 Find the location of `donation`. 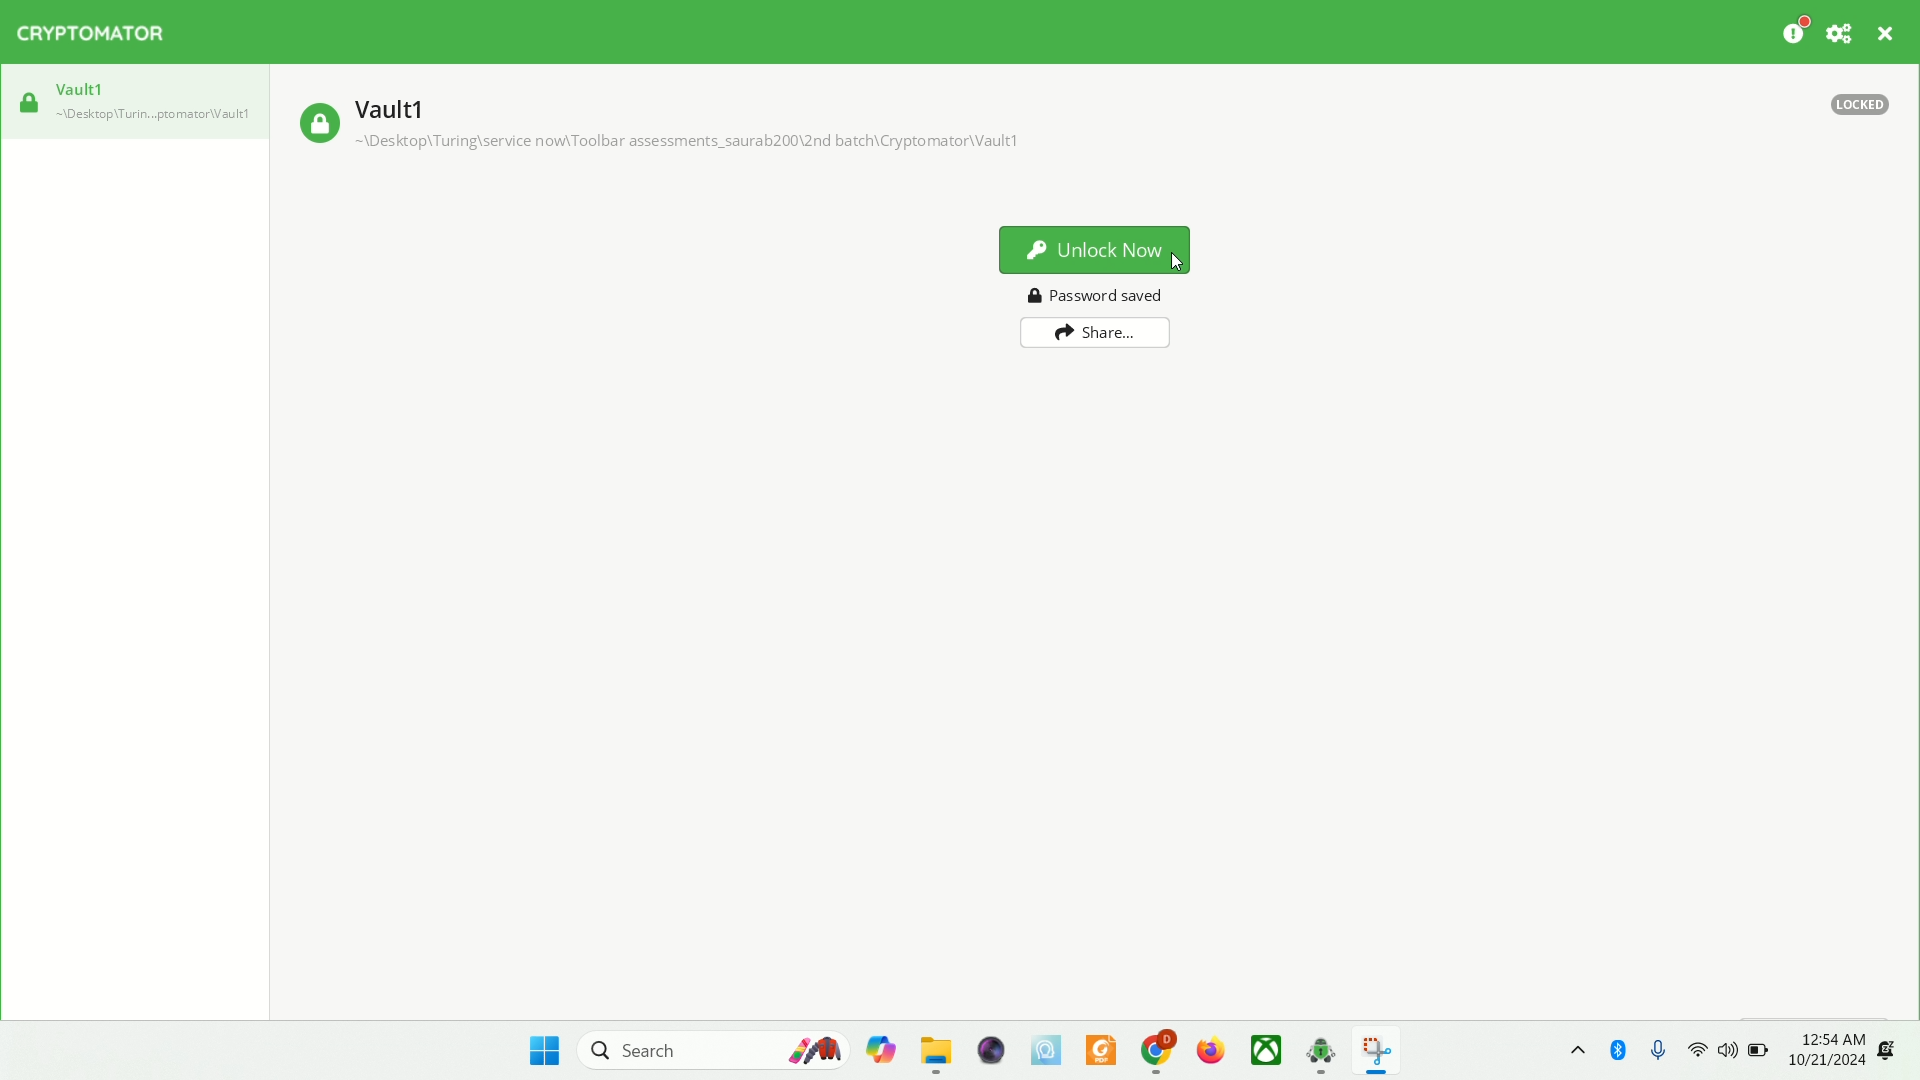

donation is located at coordinates (1796, 34).